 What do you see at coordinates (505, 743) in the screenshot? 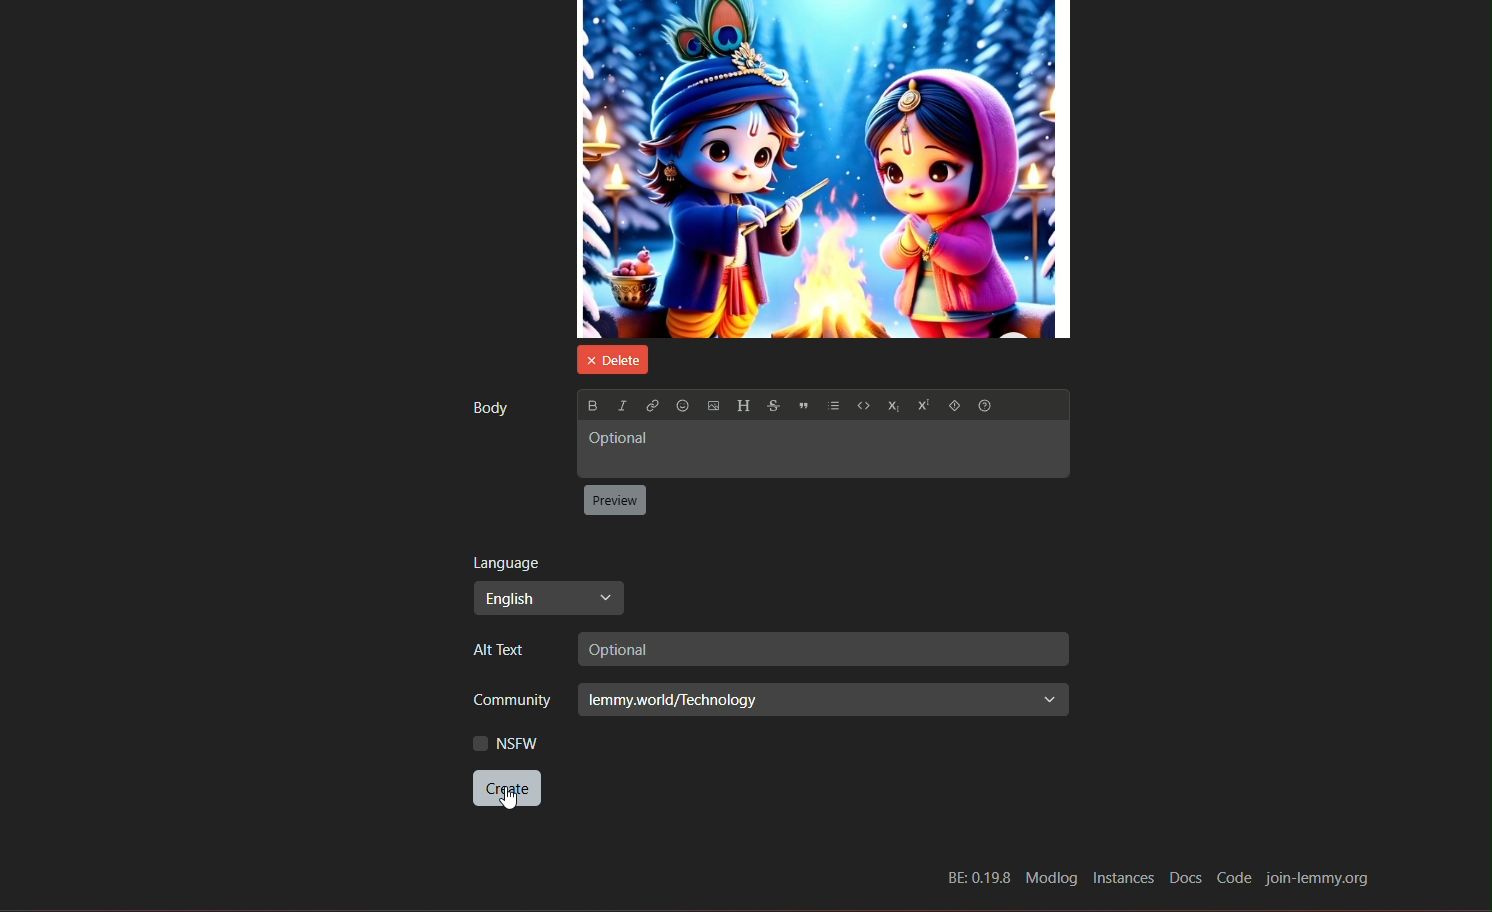
I see `NSFW` at bounding box center [505, 743].